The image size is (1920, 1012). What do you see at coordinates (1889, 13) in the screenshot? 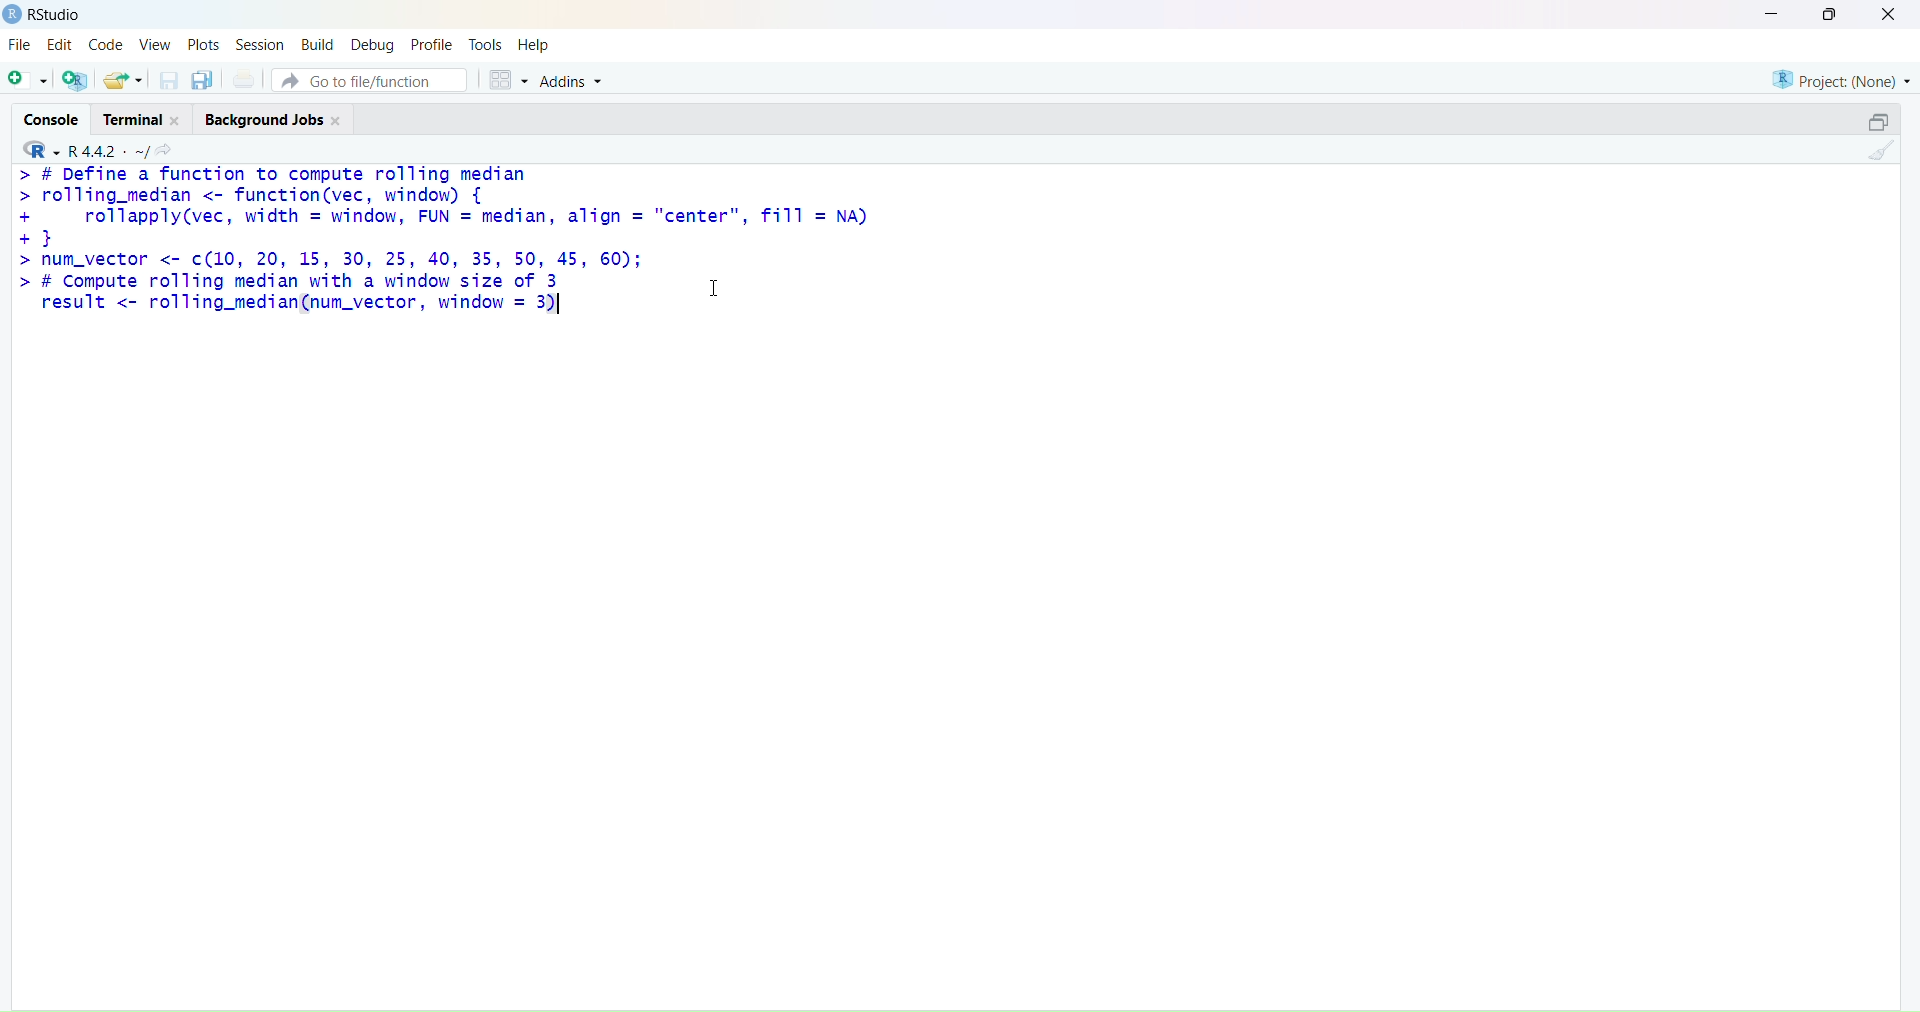
I see `close` at bounding box center [1889, 13].